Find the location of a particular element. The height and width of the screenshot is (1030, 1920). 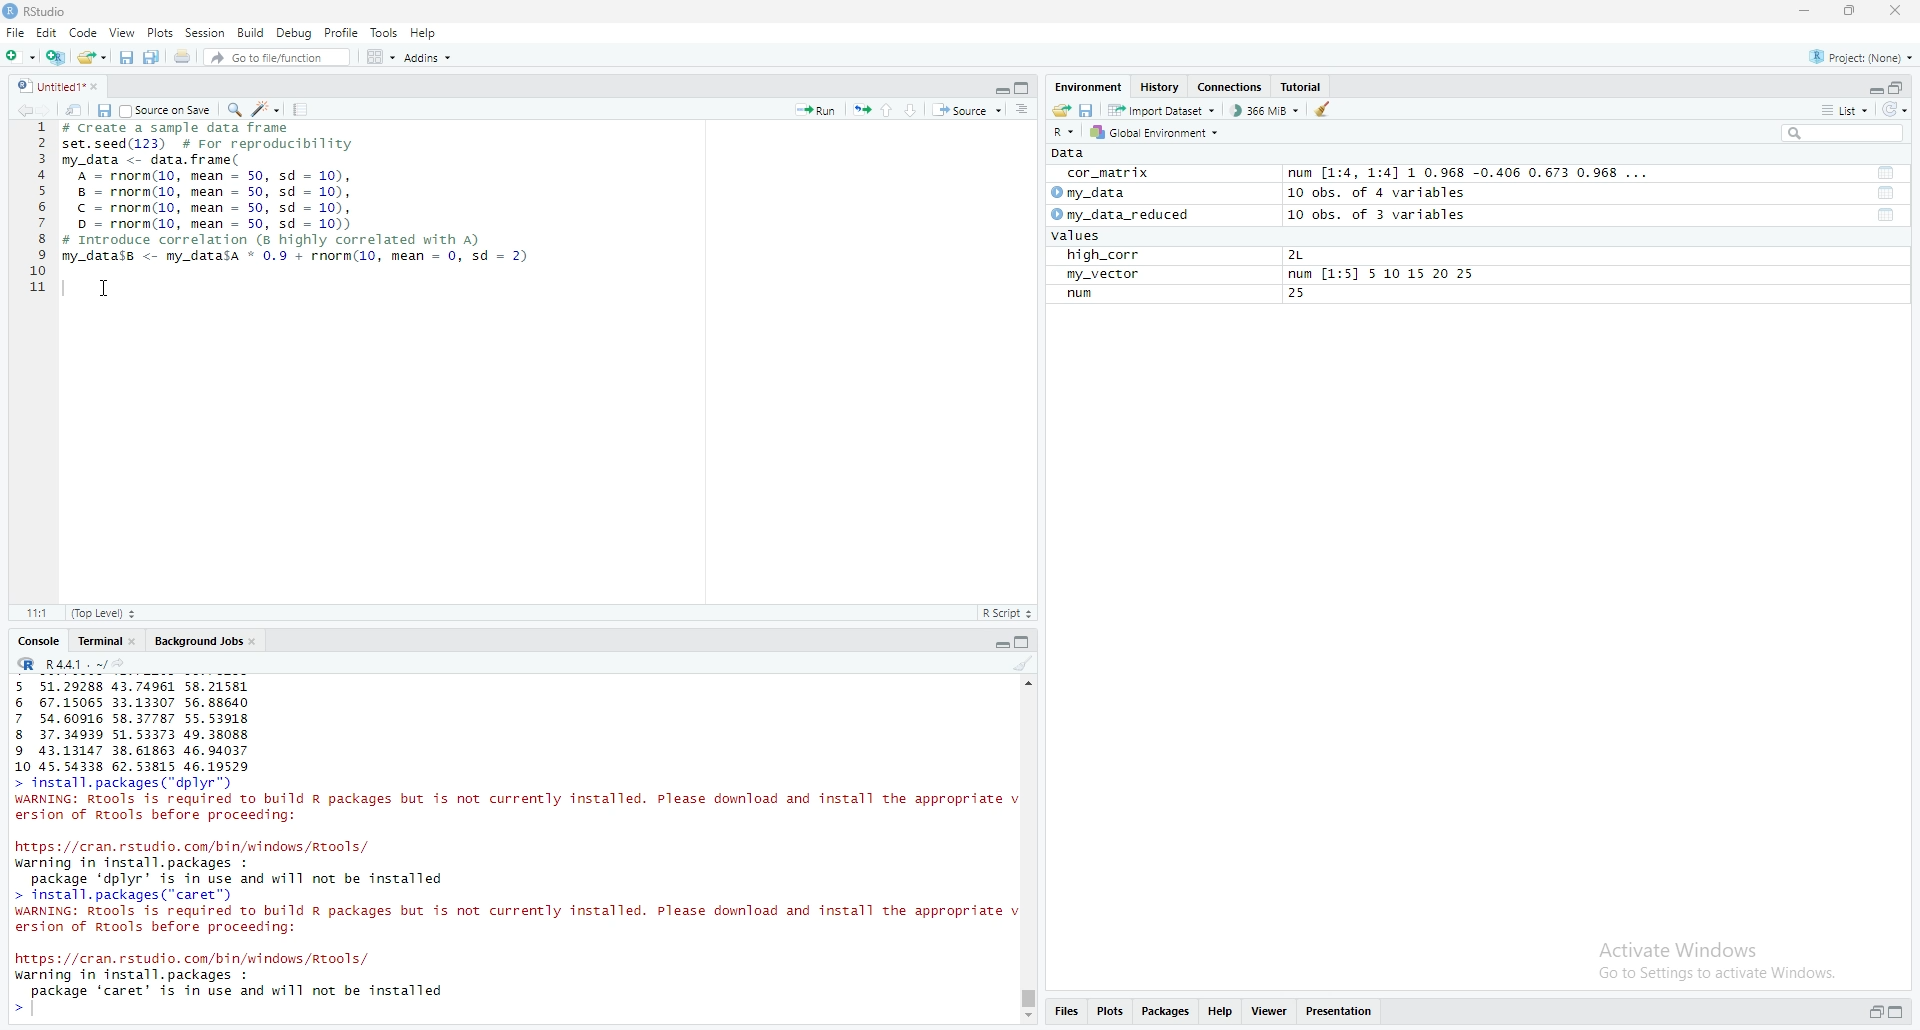

Connections  is located at coordinates (1232, 86).